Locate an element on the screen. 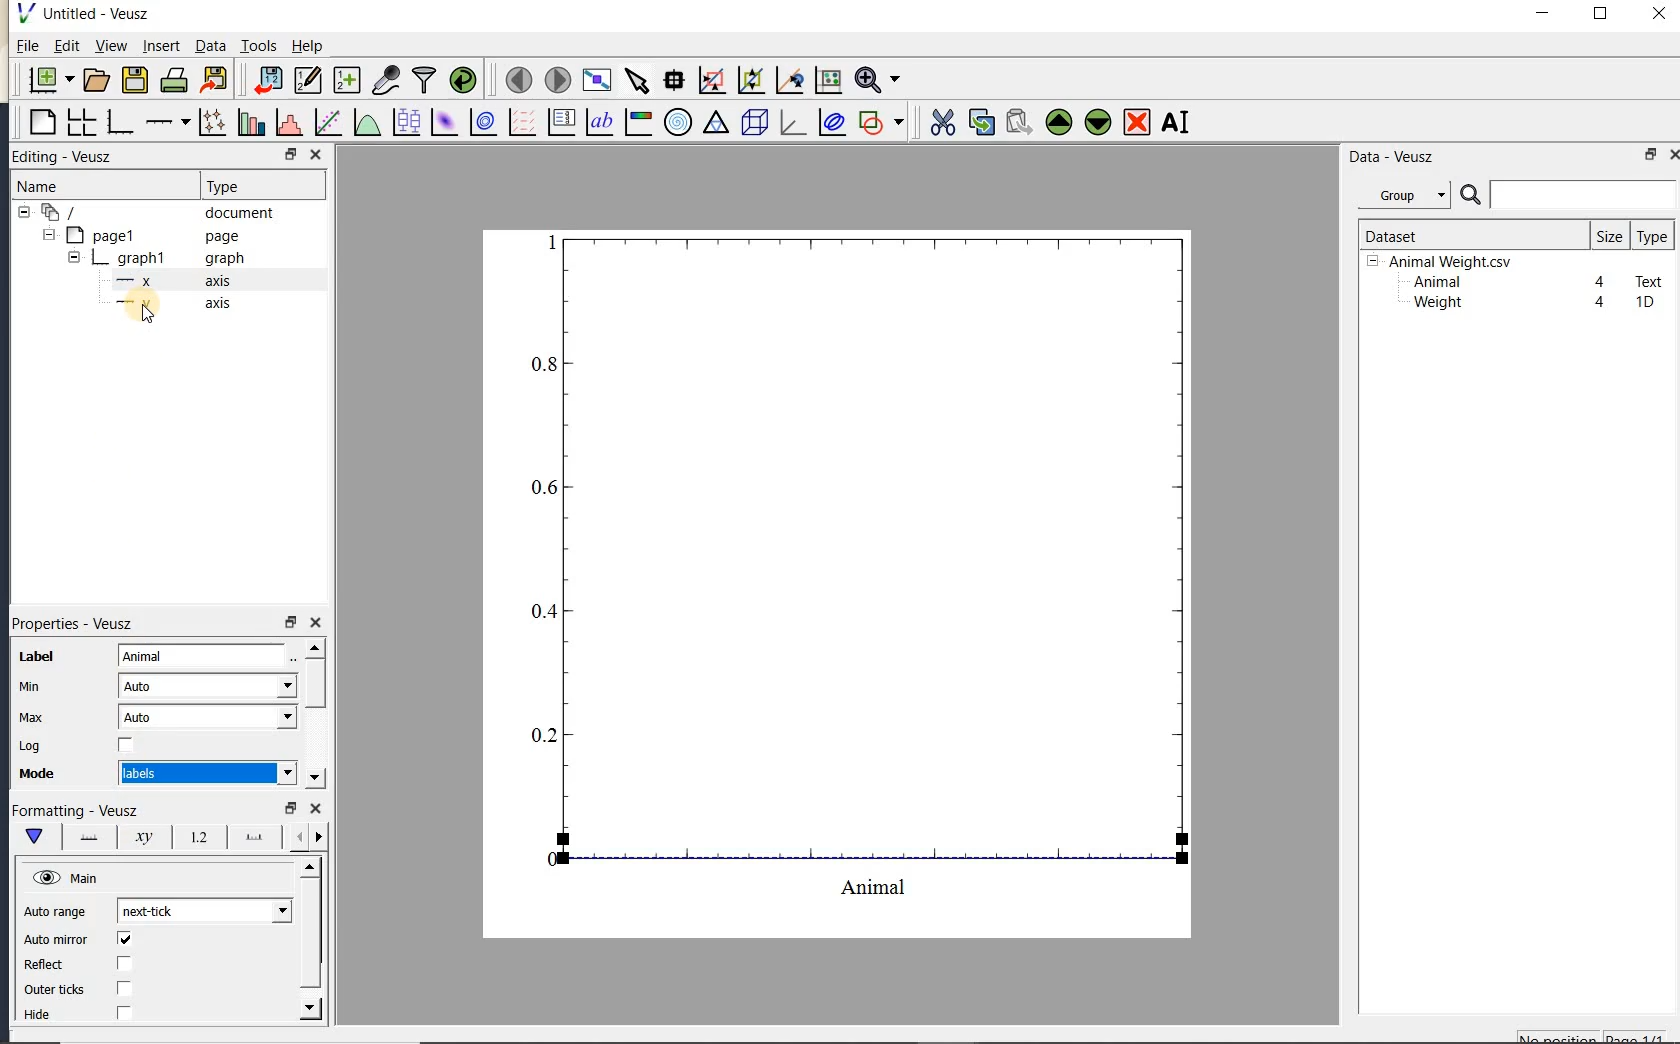 The image size is (1680, 1044). axis line is located at coordinates (85, 837).